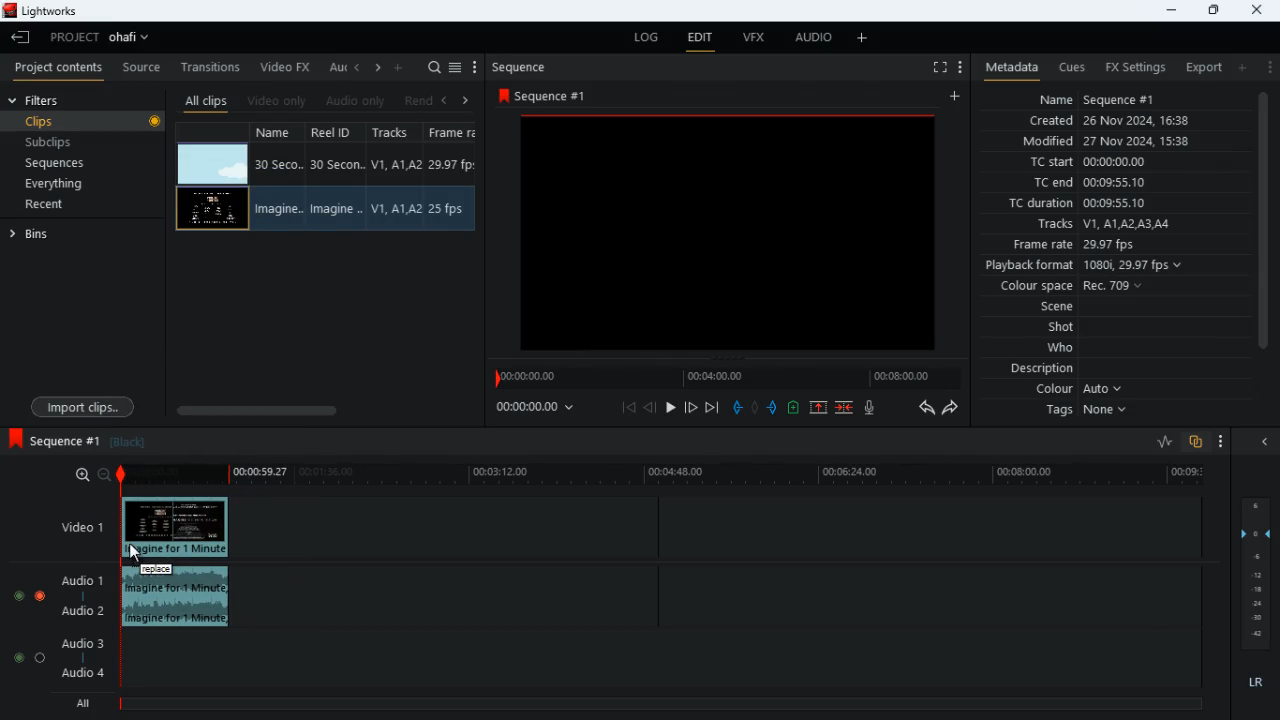  Describe the element at coordinates (542, 93) in the screenshot. I see `sequence` at that location.